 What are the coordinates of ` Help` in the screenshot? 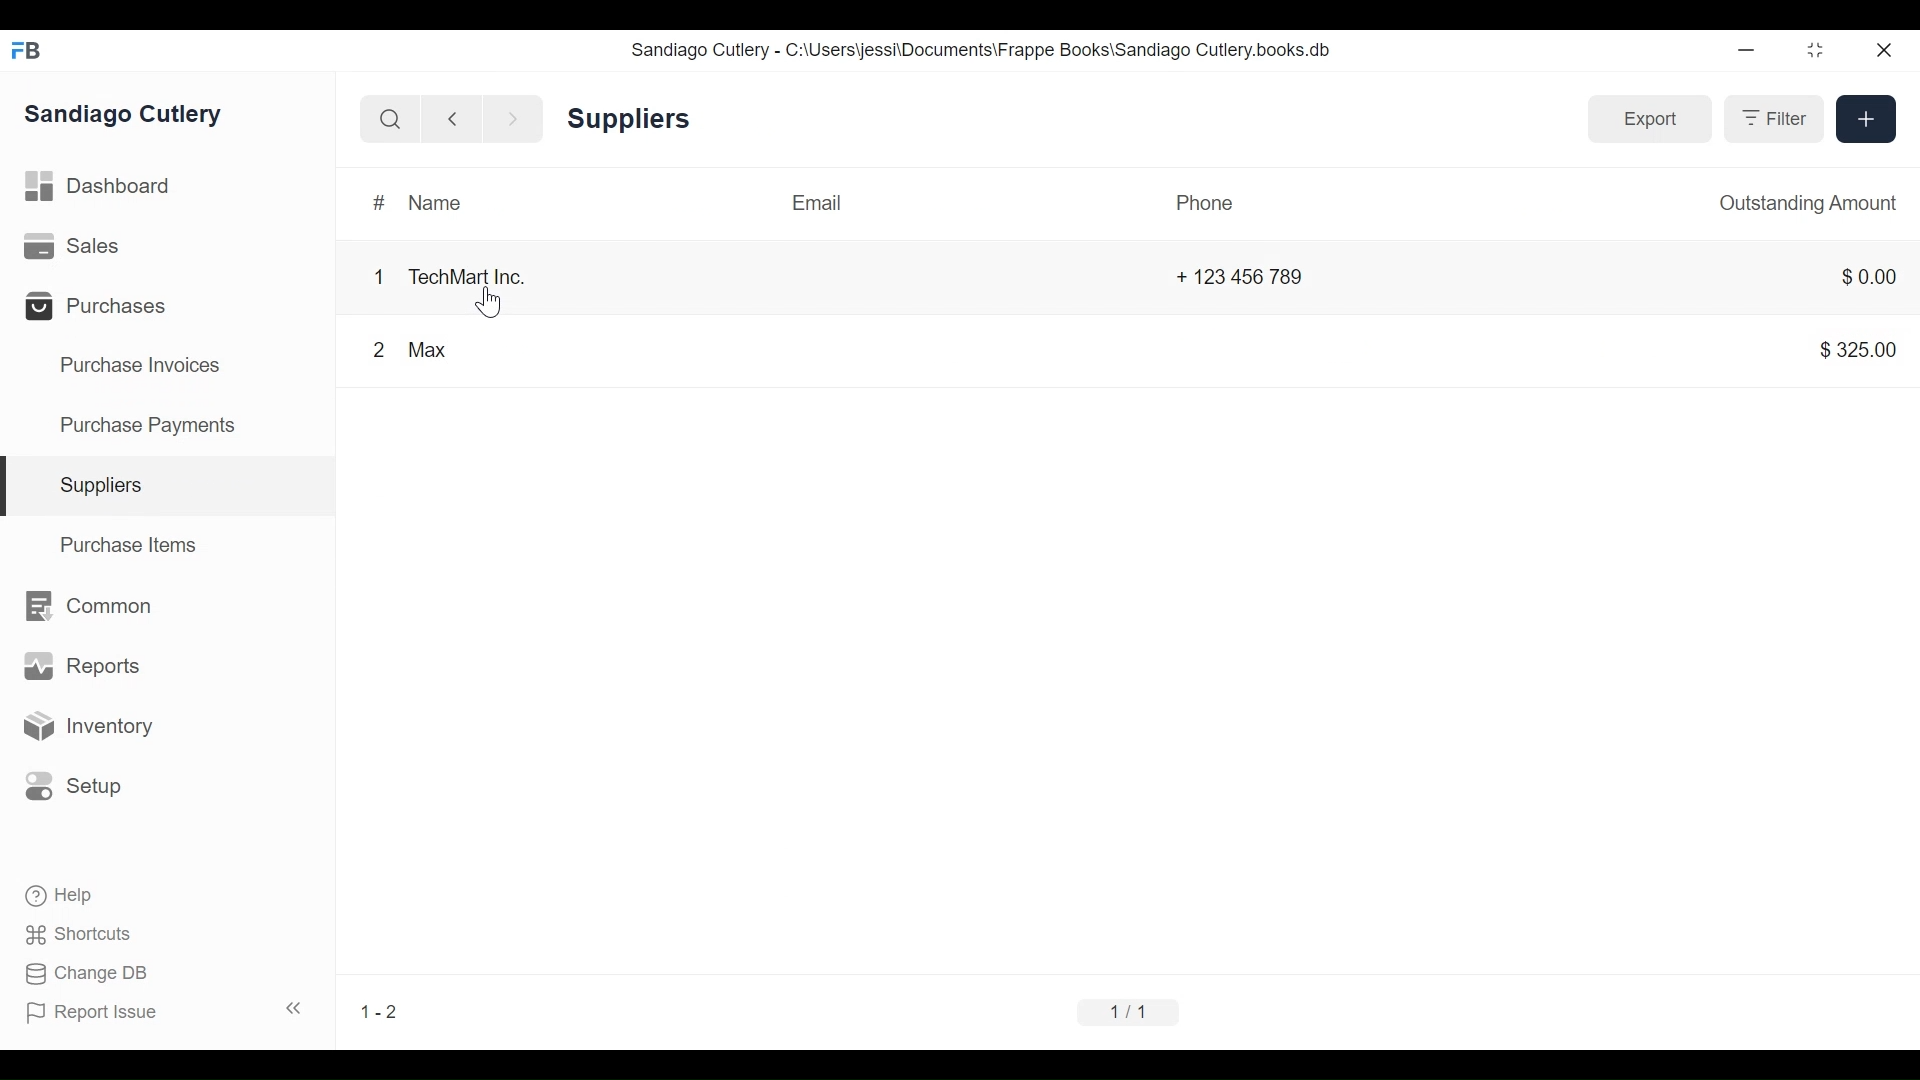 It's located at (67, 895).